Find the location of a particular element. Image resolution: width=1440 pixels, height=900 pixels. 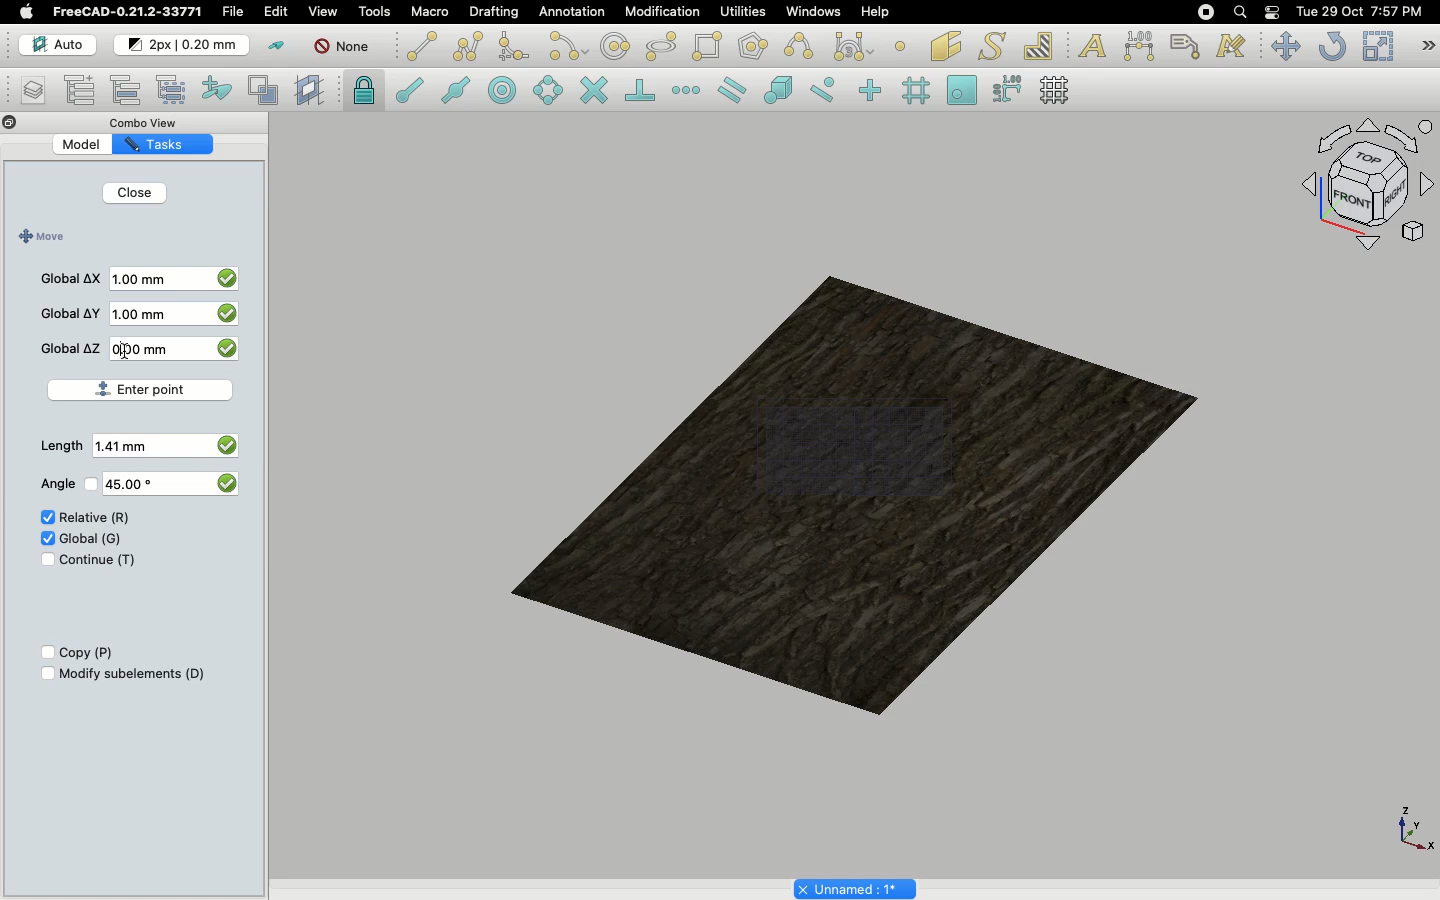

Circle is located at coordinates (616, 49).